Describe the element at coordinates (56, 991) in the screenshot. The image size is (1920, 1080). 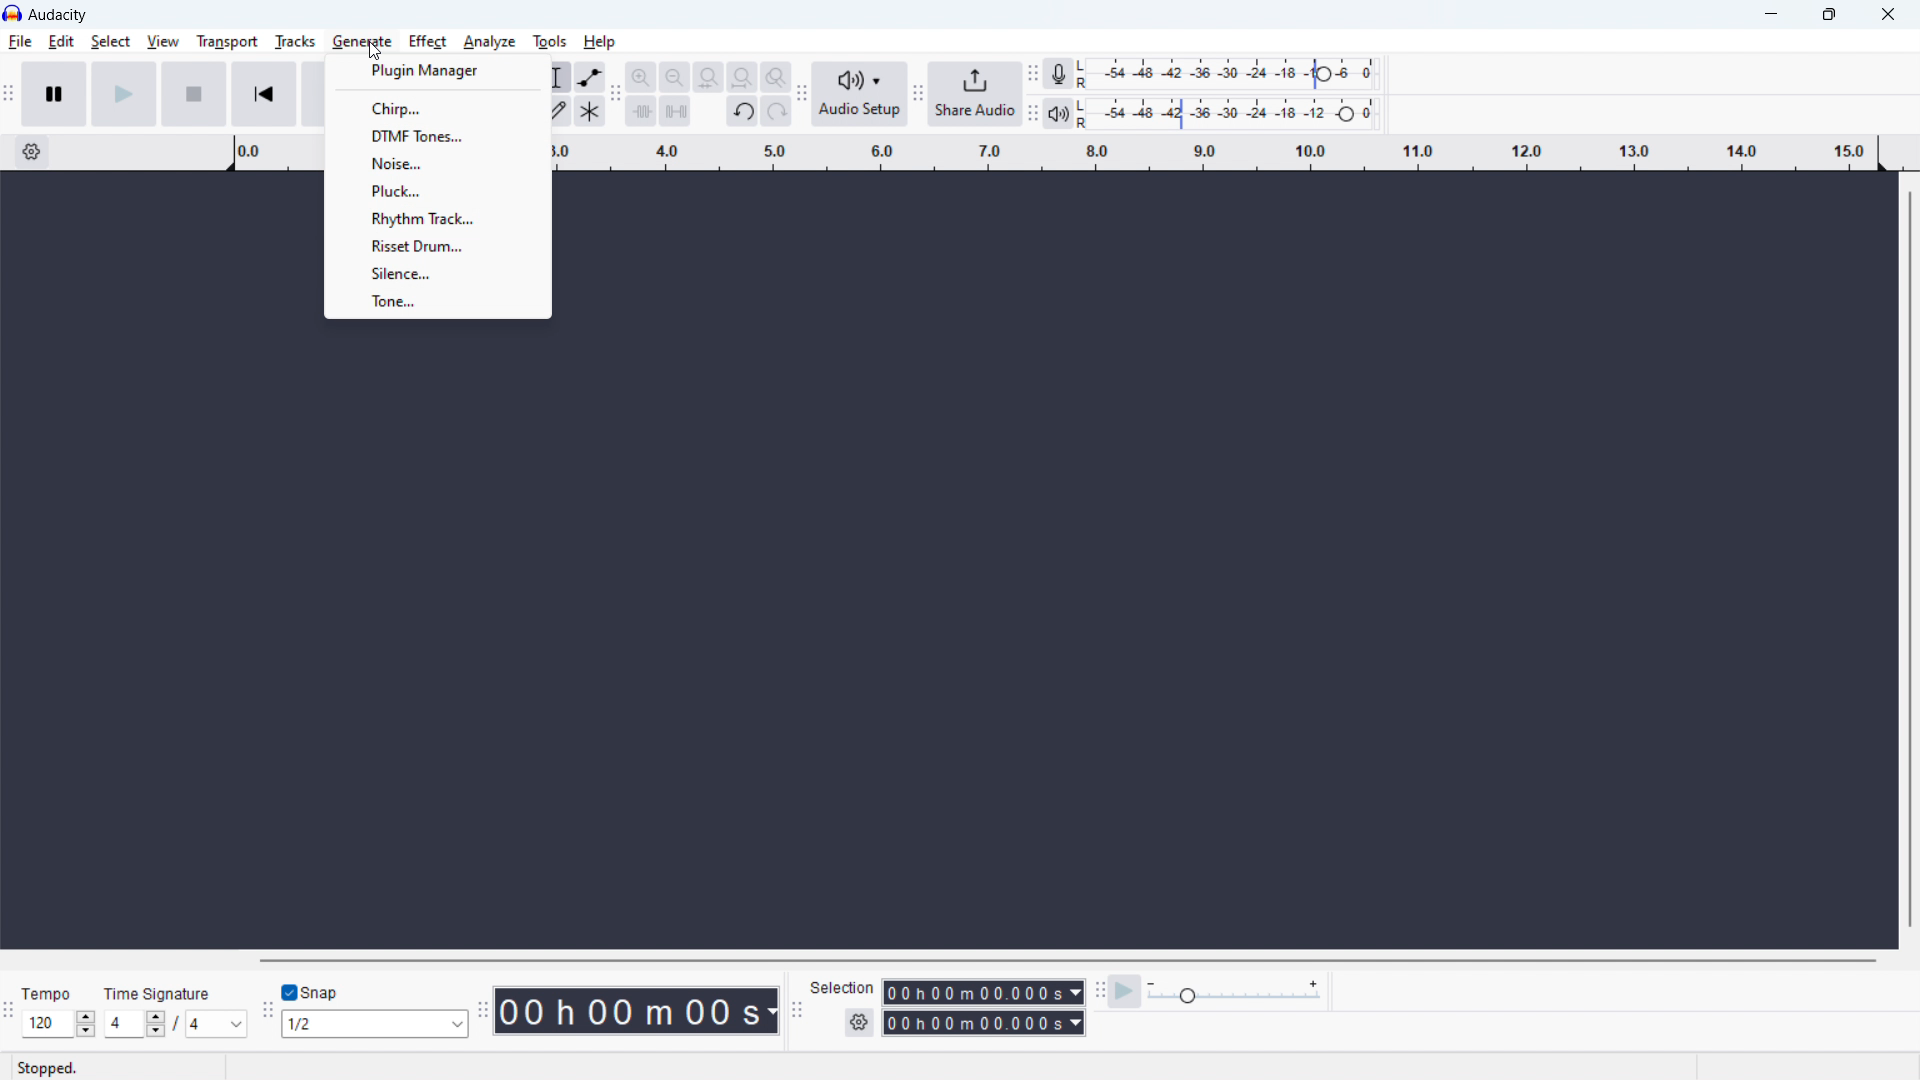
I see `tempo` at that location.